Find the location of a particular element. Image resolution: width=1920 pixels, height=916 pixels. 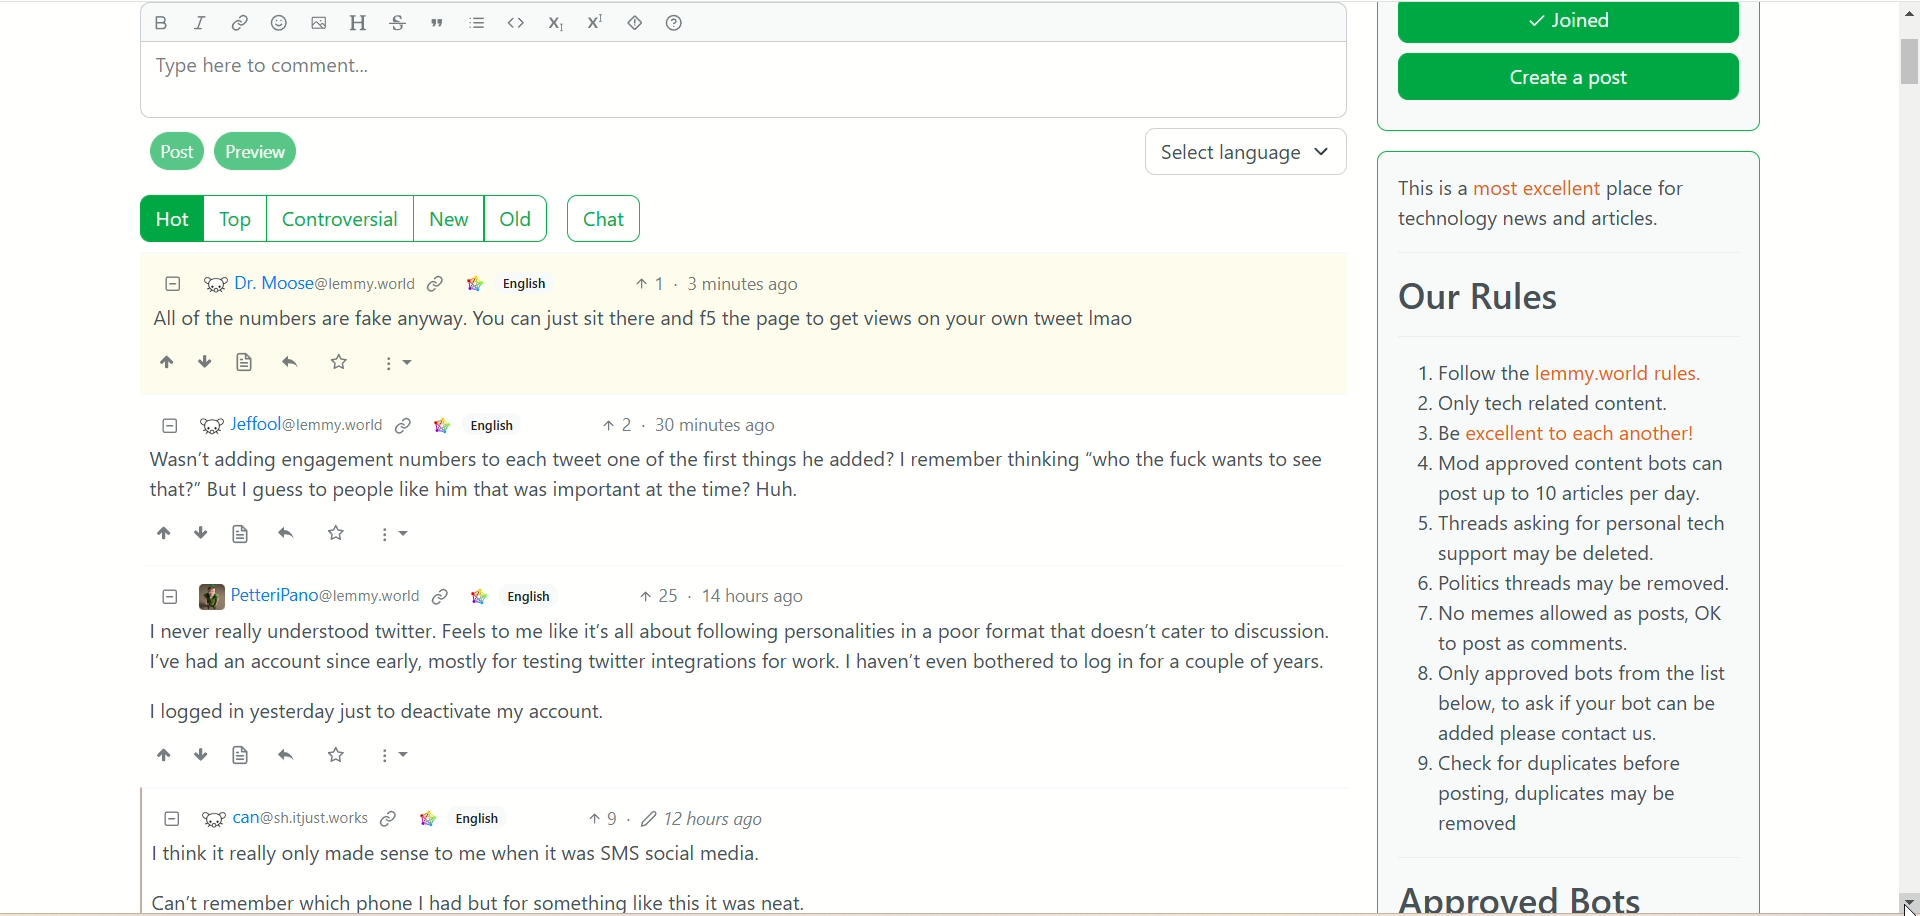

vertical scroll bar is located at coordinates (1908, 458).